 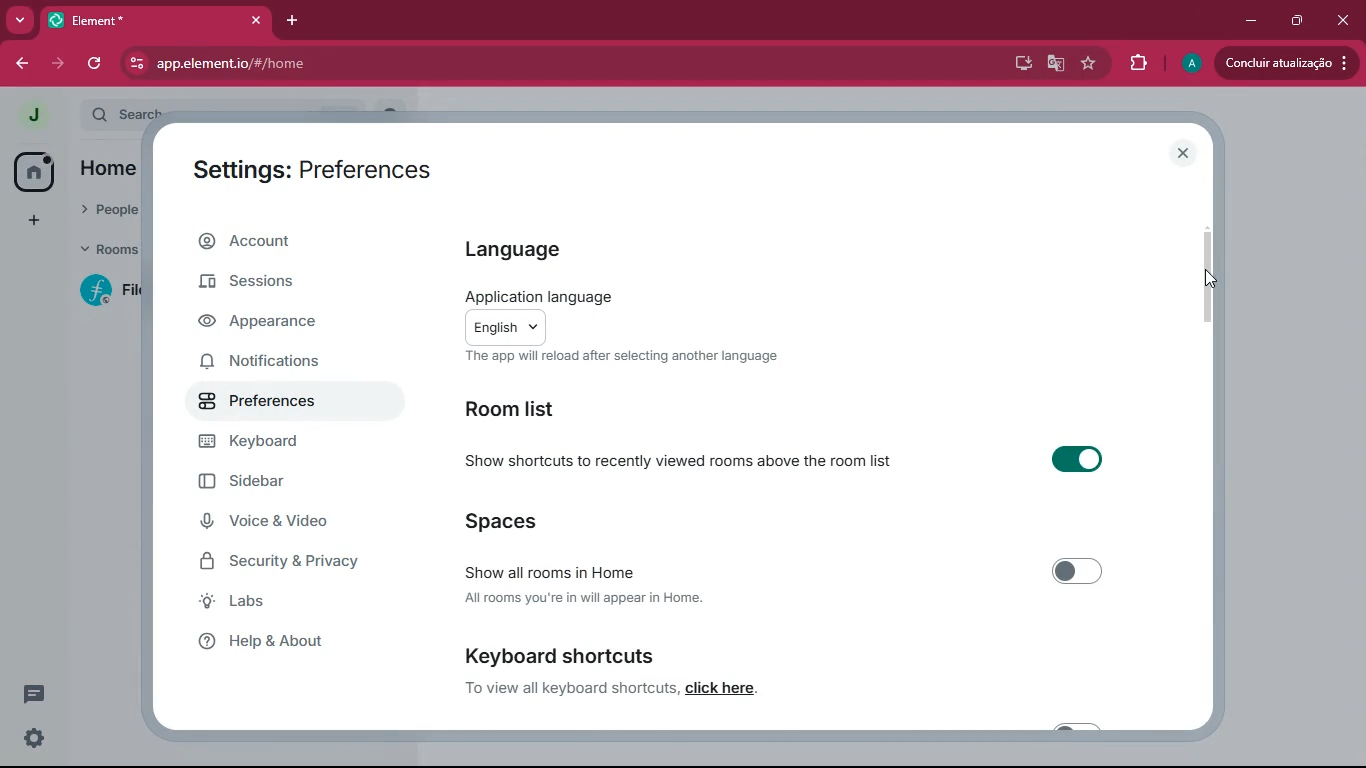 What do you see at coordinates (1344, 20) in the screenshot?
I see `close` at bounding box center [1344, 20].